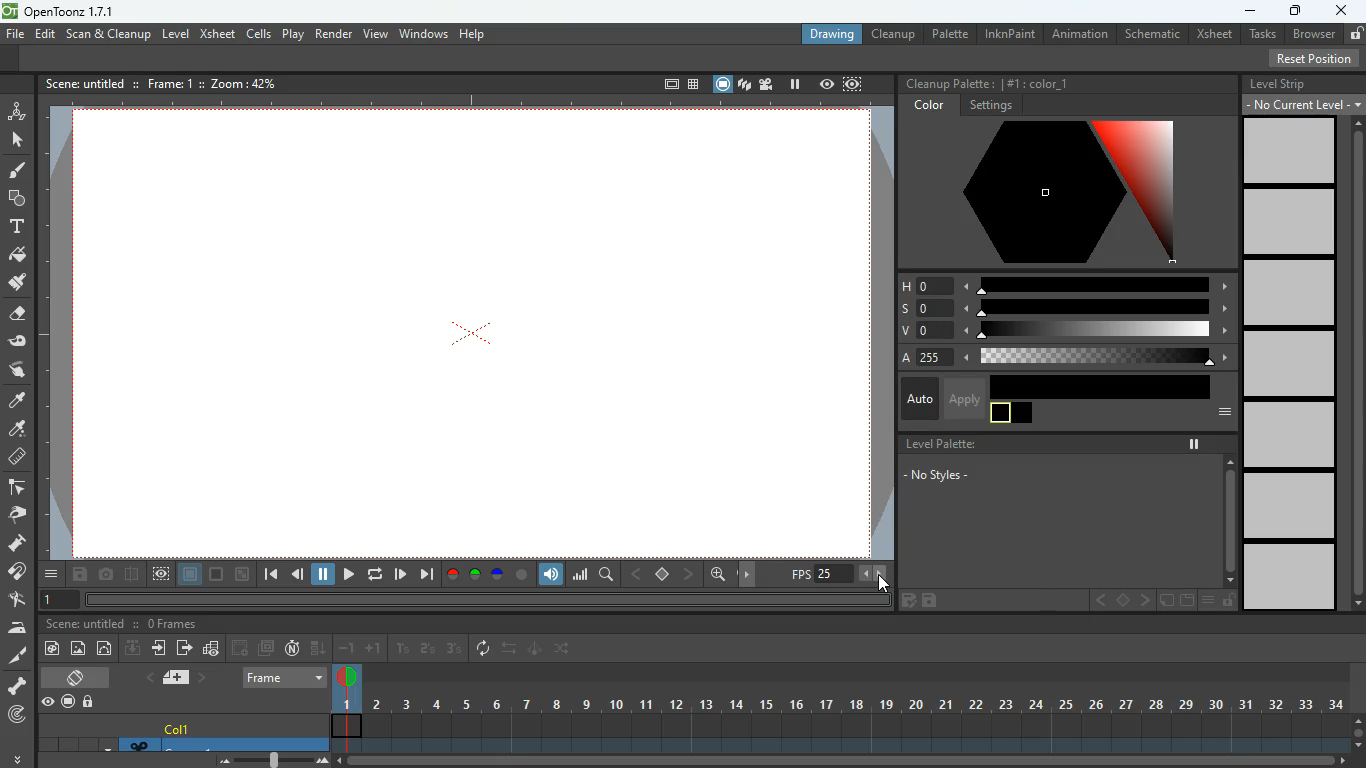 Image resolution: width=1366 pixels, height=768 pixels. What do you see at coordinates (766, 84) in the screenshot?
I see `film` at bounding box center [766, 84].